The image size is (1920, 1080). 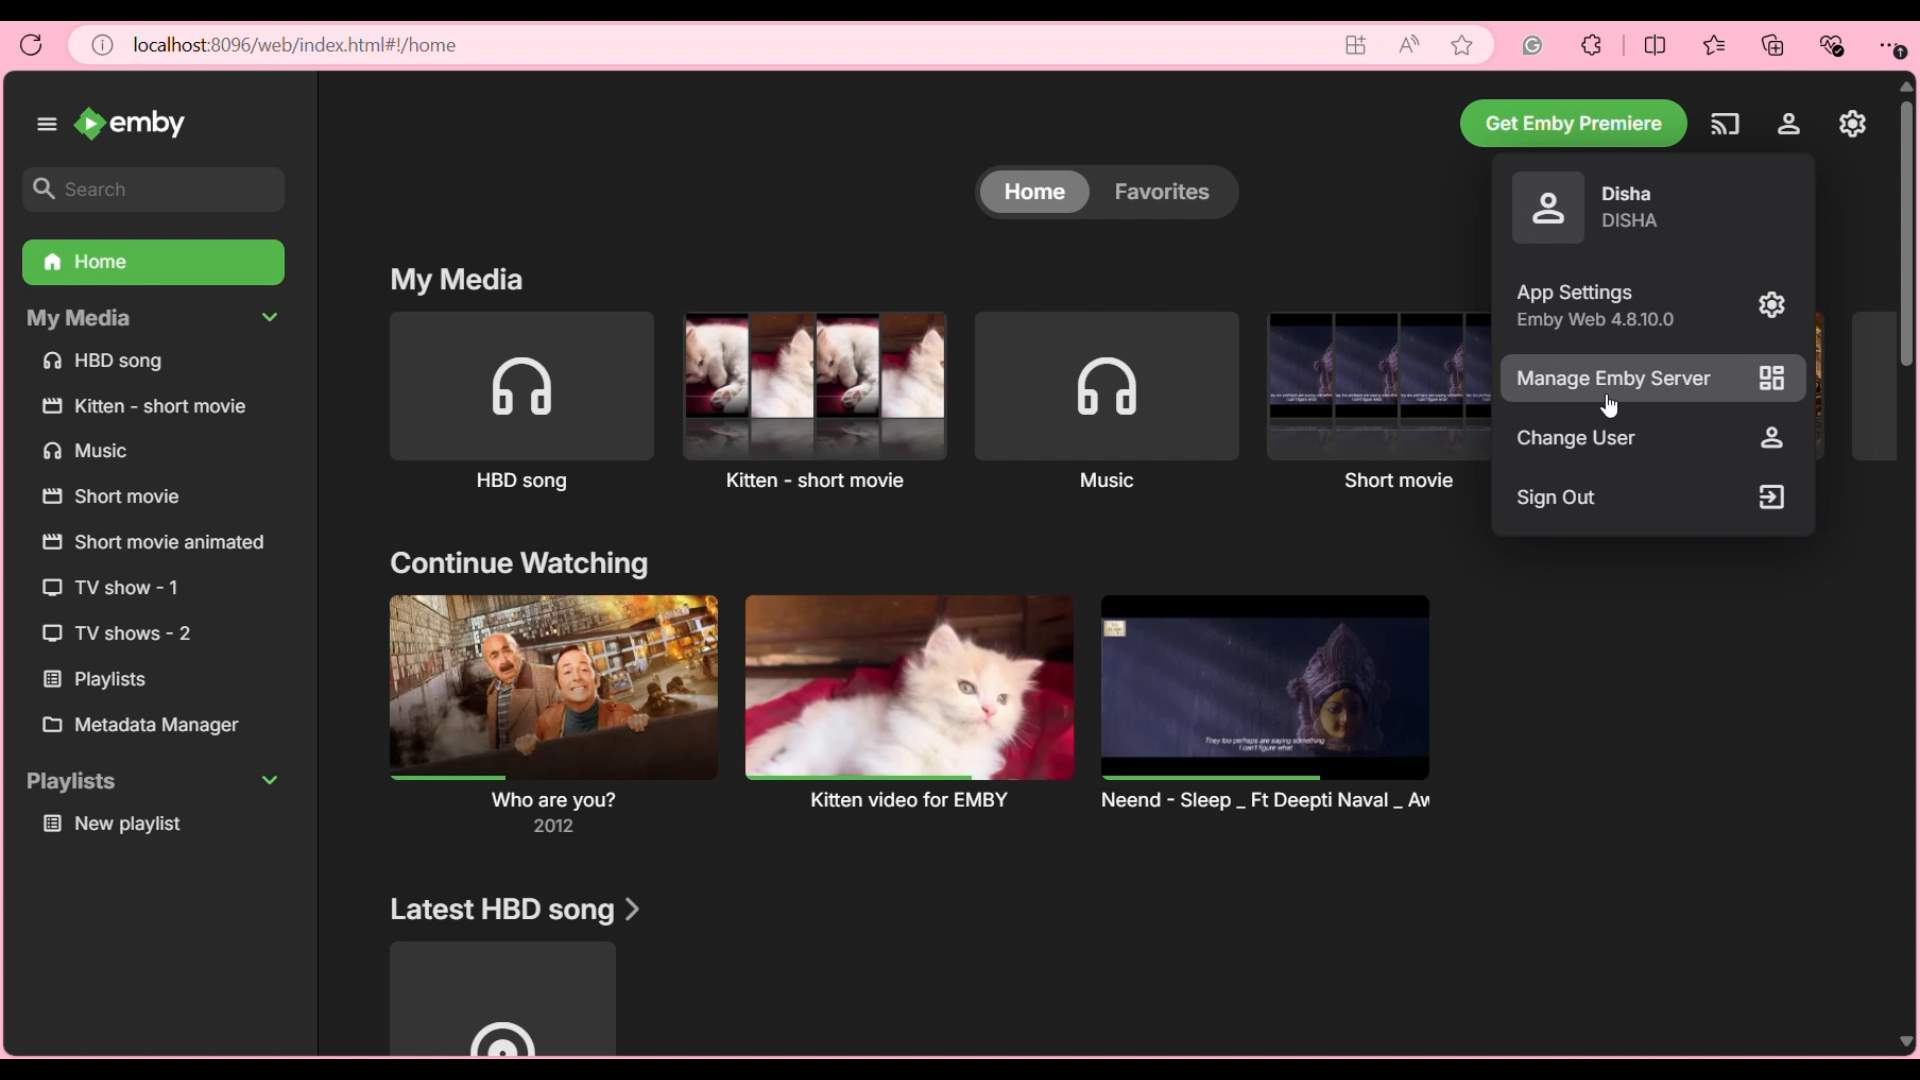 What do you see at coordinates (117, 827) in the screenshot?
I see `New playlist` at bounding box center [117, 827].